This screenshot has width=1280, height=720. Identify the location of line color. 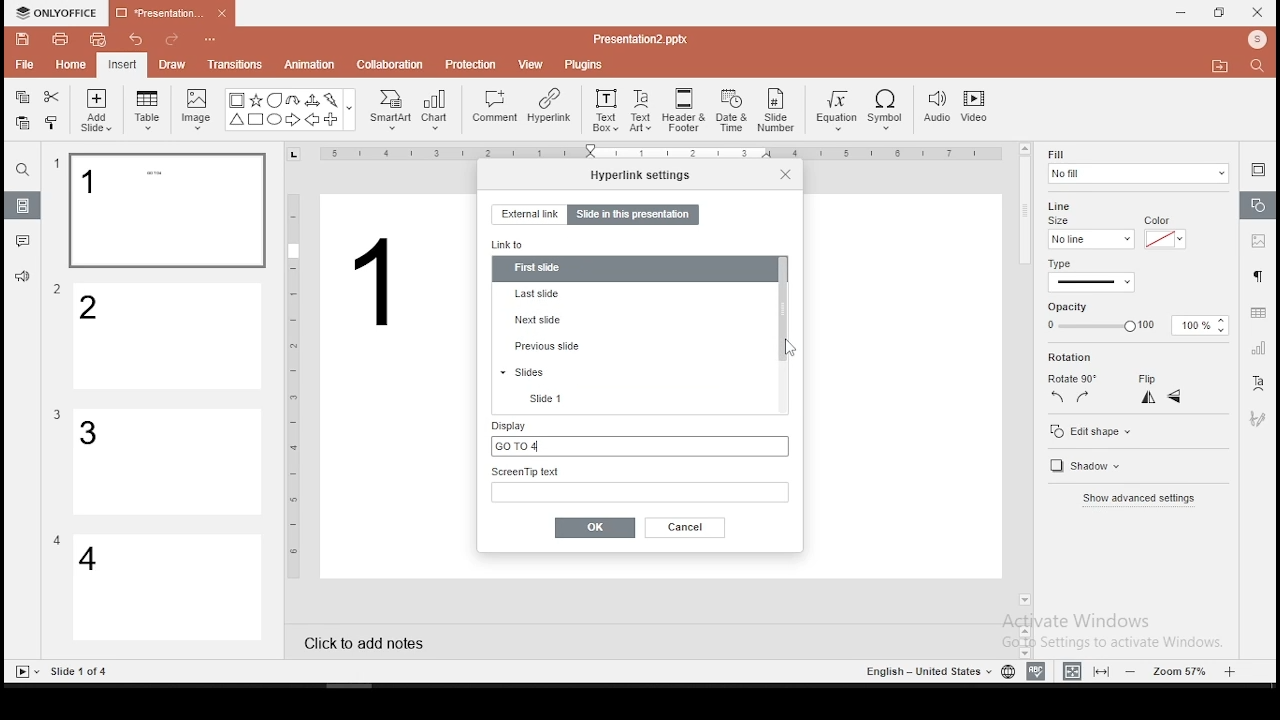
(1163, 238).